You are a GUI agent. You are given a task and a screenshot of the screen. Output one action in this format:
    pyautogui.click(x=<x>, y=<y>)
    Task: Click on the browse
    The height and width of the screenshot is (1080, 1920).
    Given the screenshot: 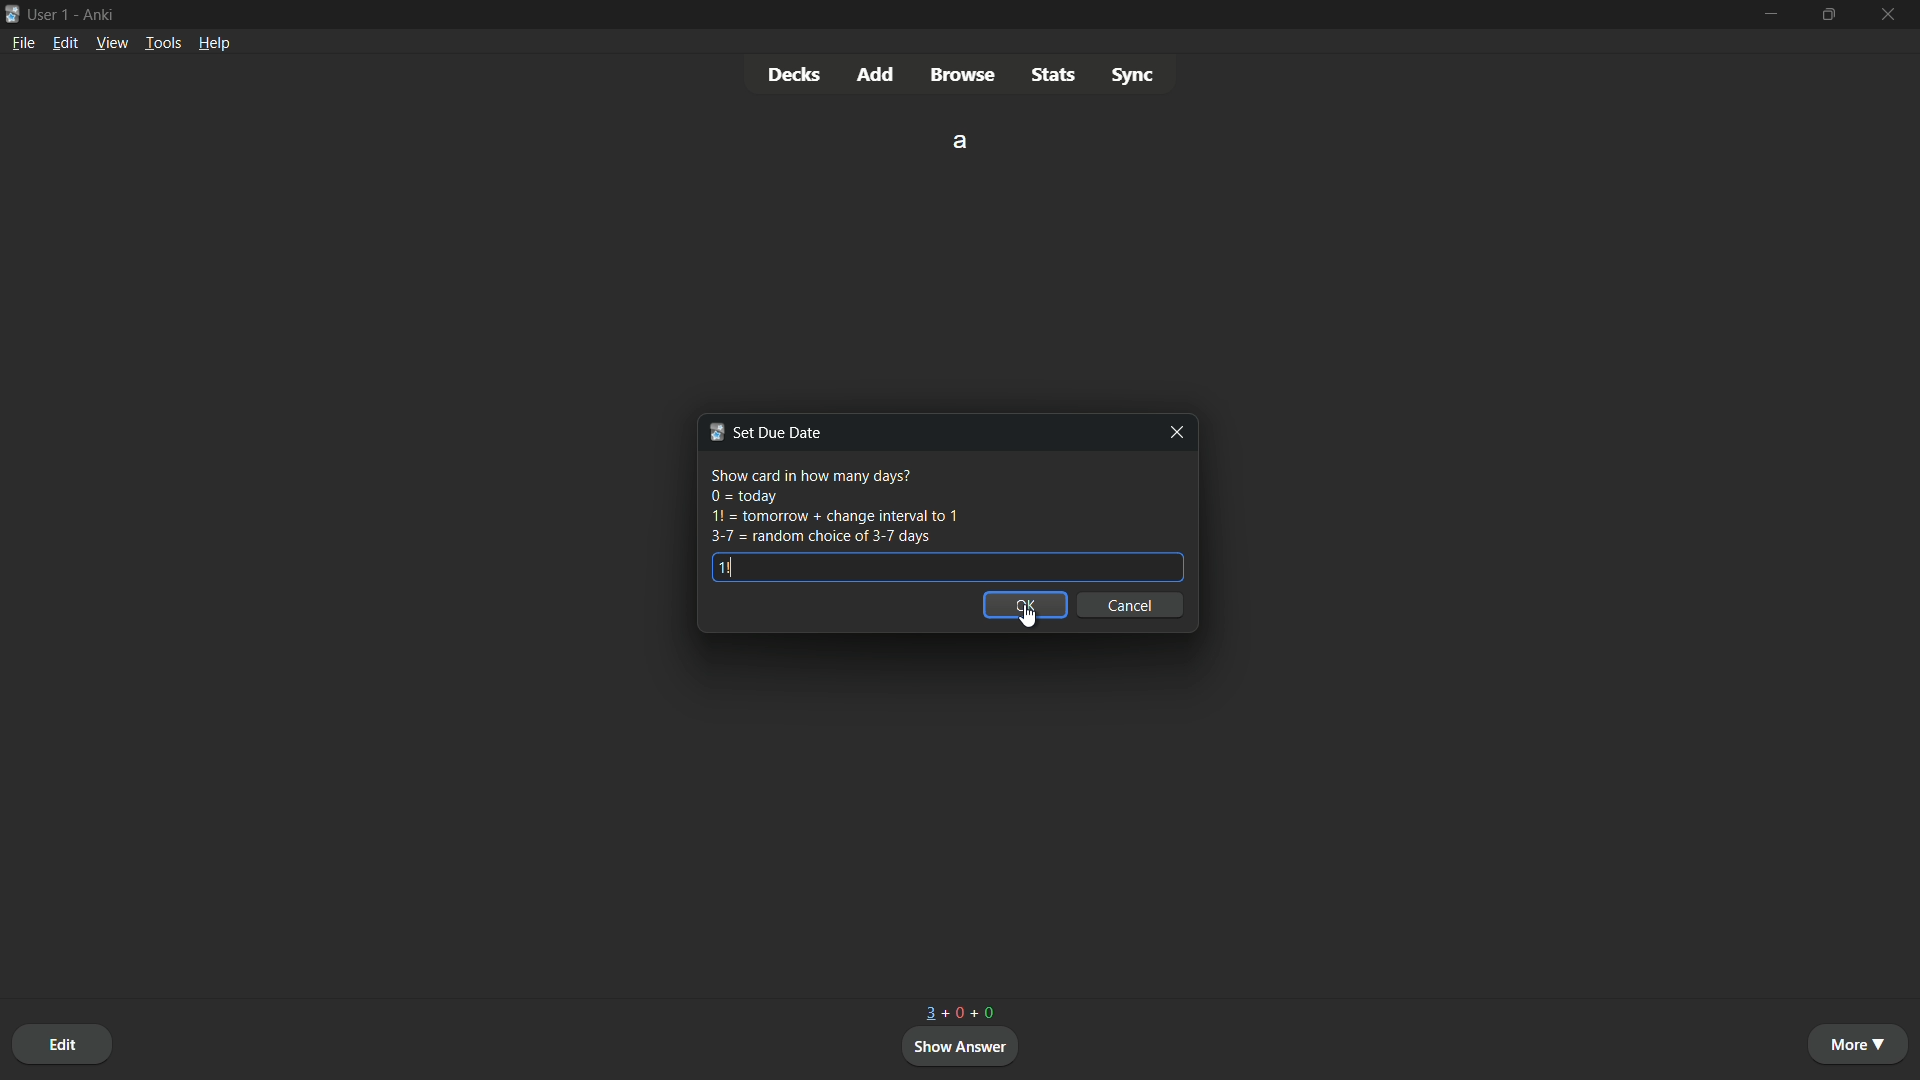 What is the action you would take?
    pyautogui.click(x=964, y=75)
    